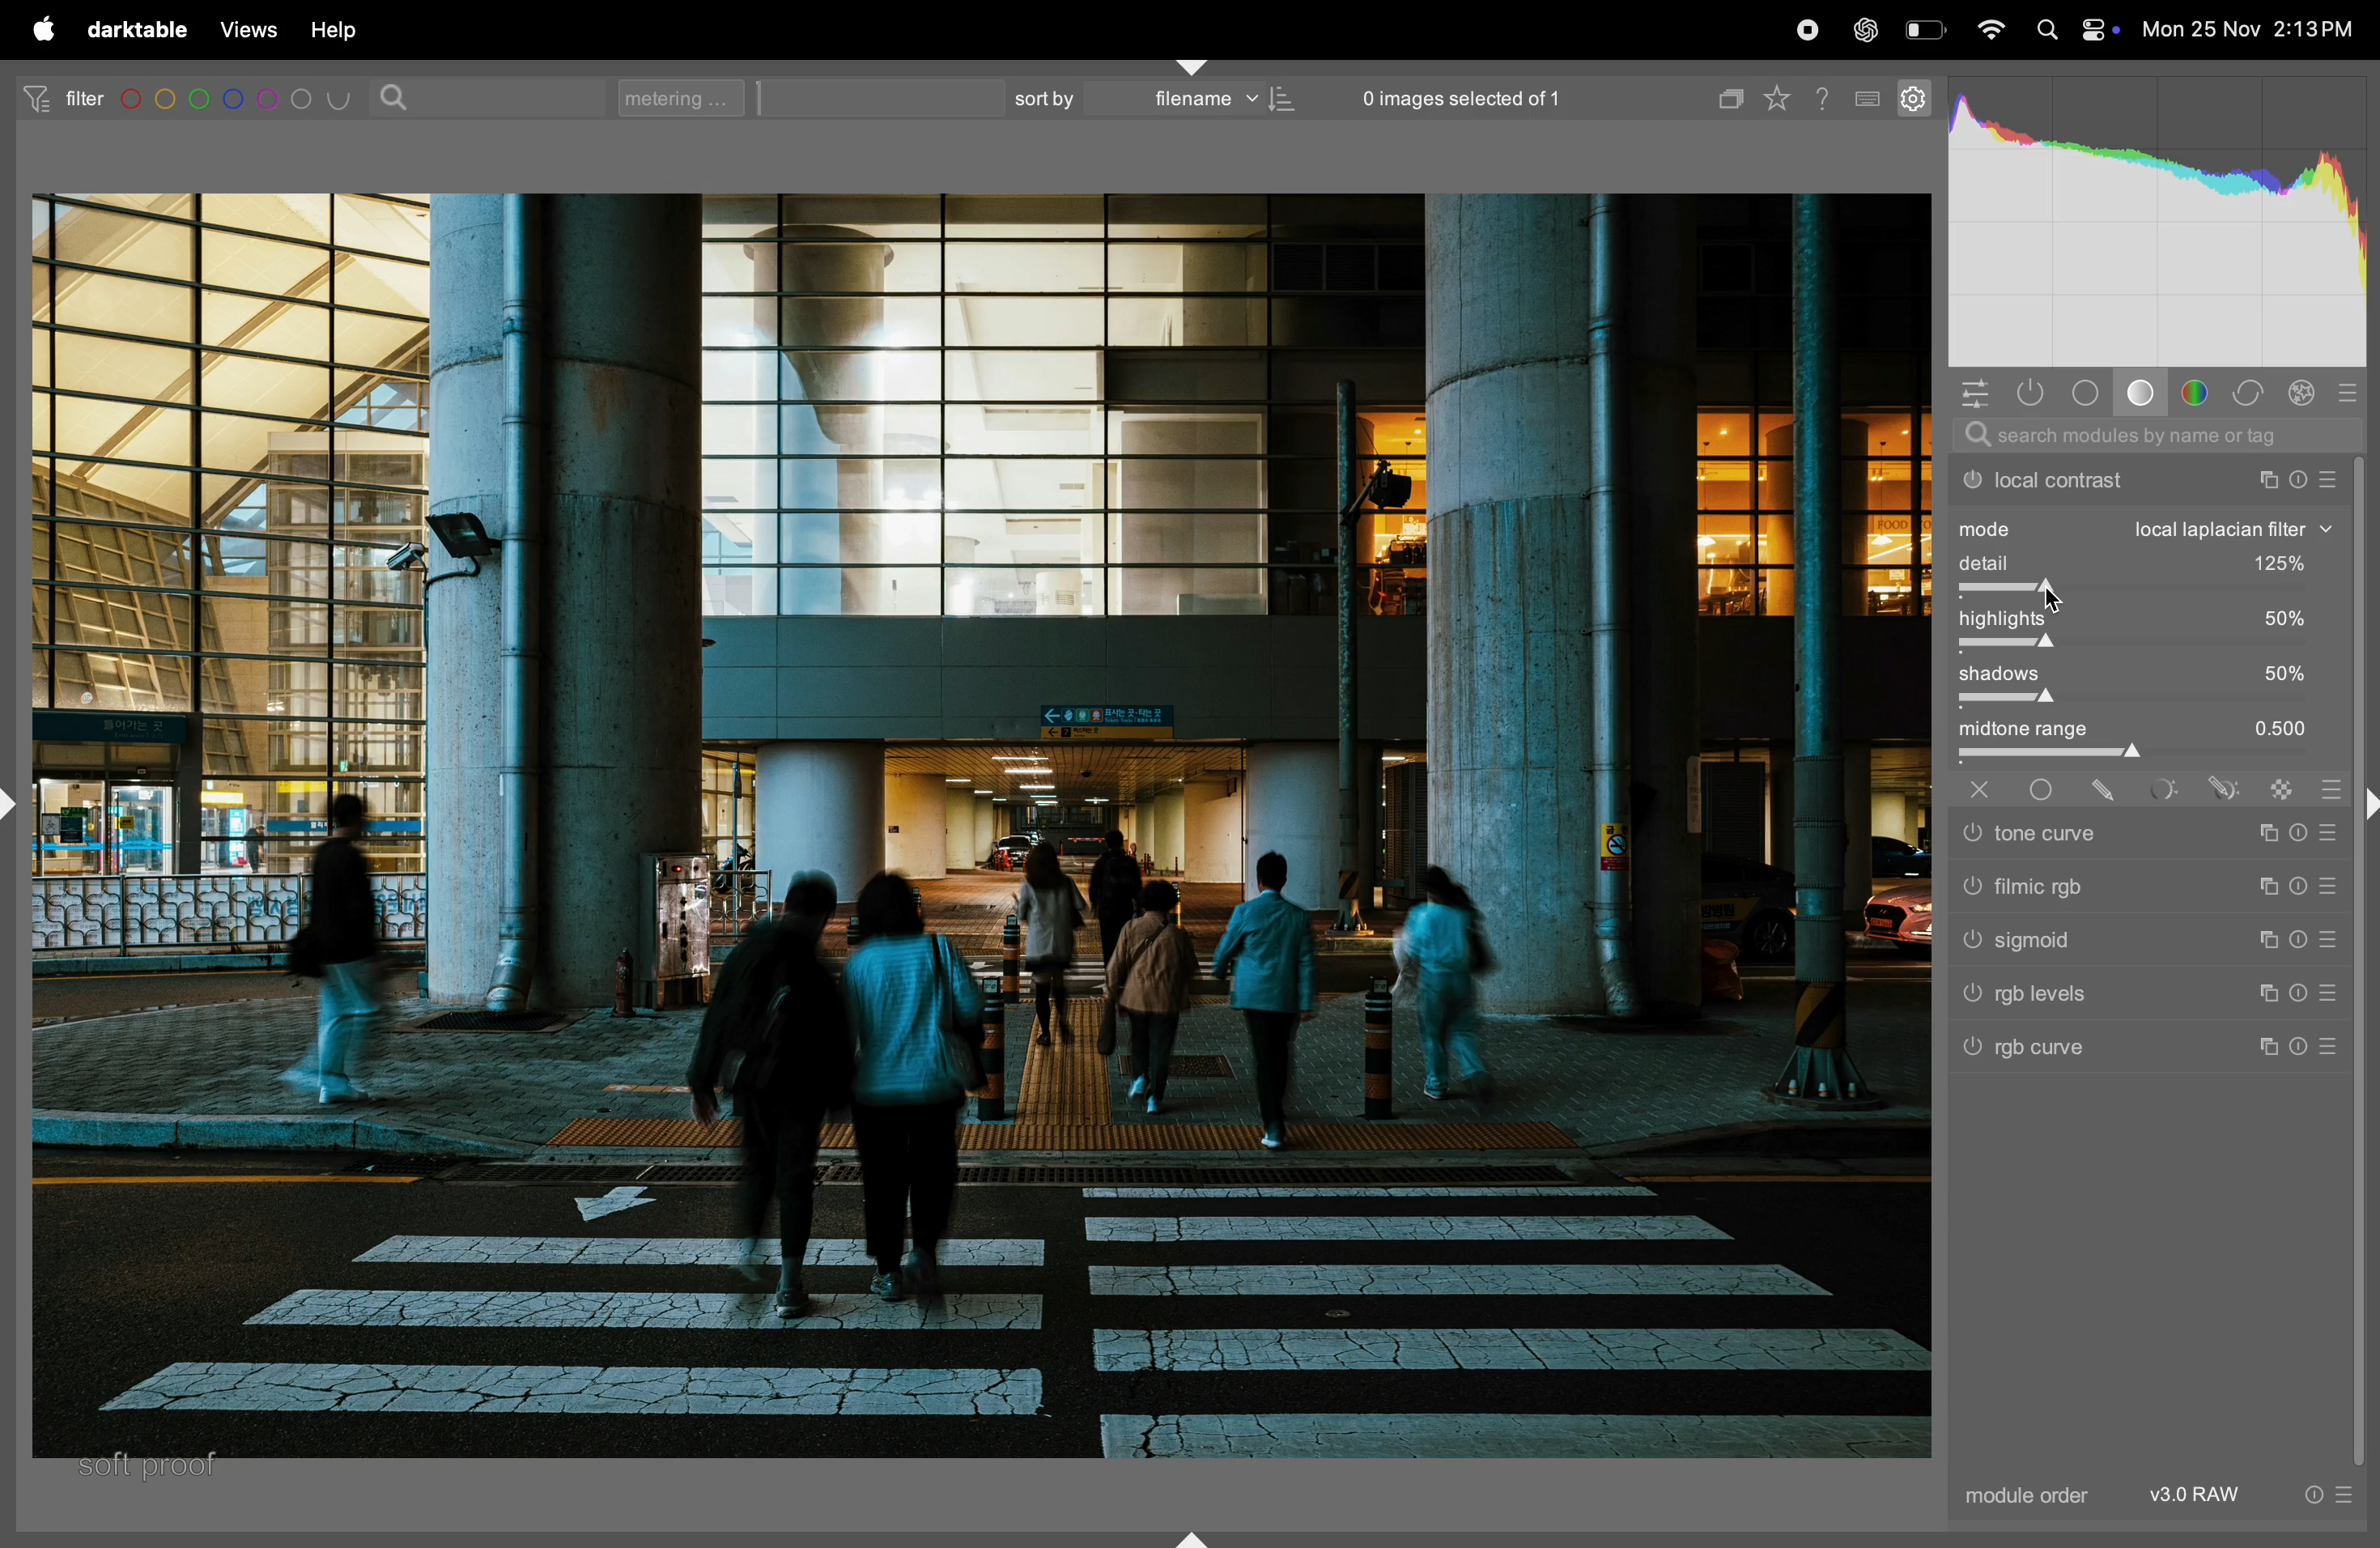 This screenshot has width=2380, height=1548. What do you see at coordinates (38, 29) in the screenshot?
I see `apple menu` at bounding box center [38, 29].